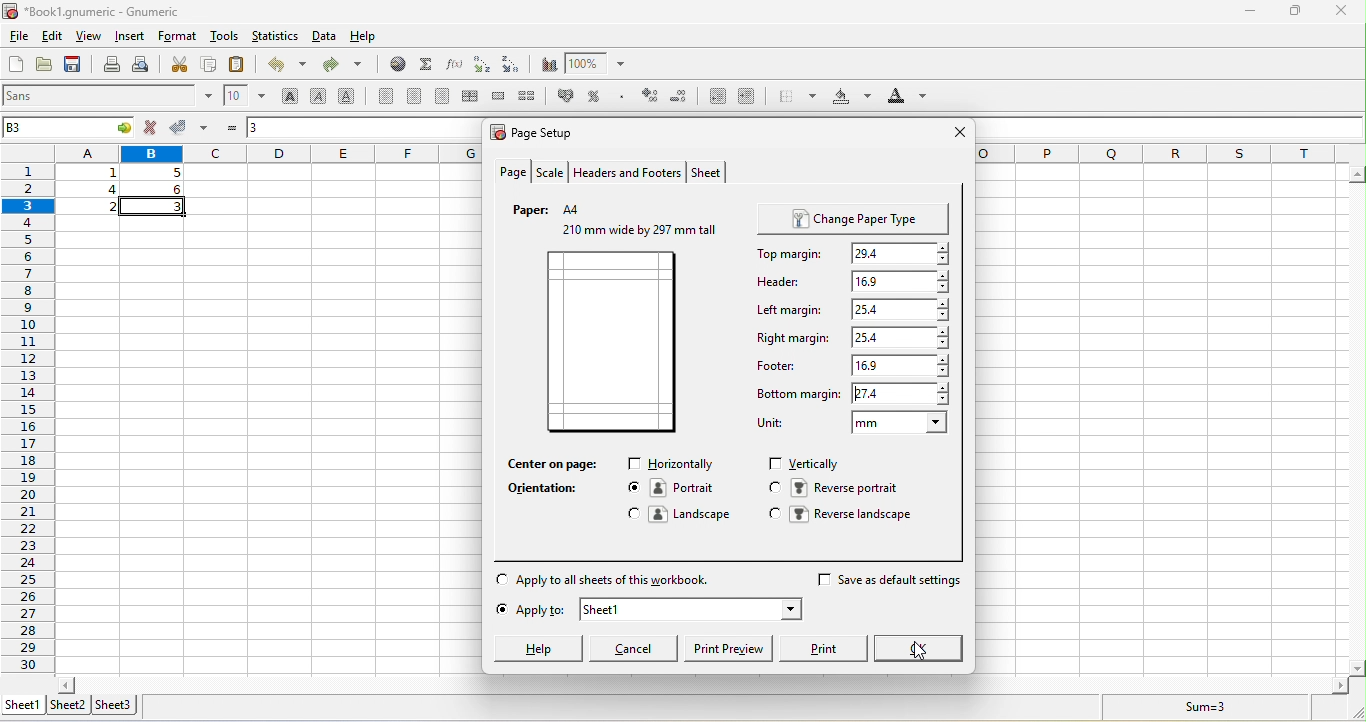 Image resolution: width=1366 pixels, height=722 pixels. I want to click on apply to, so click(527, 613).